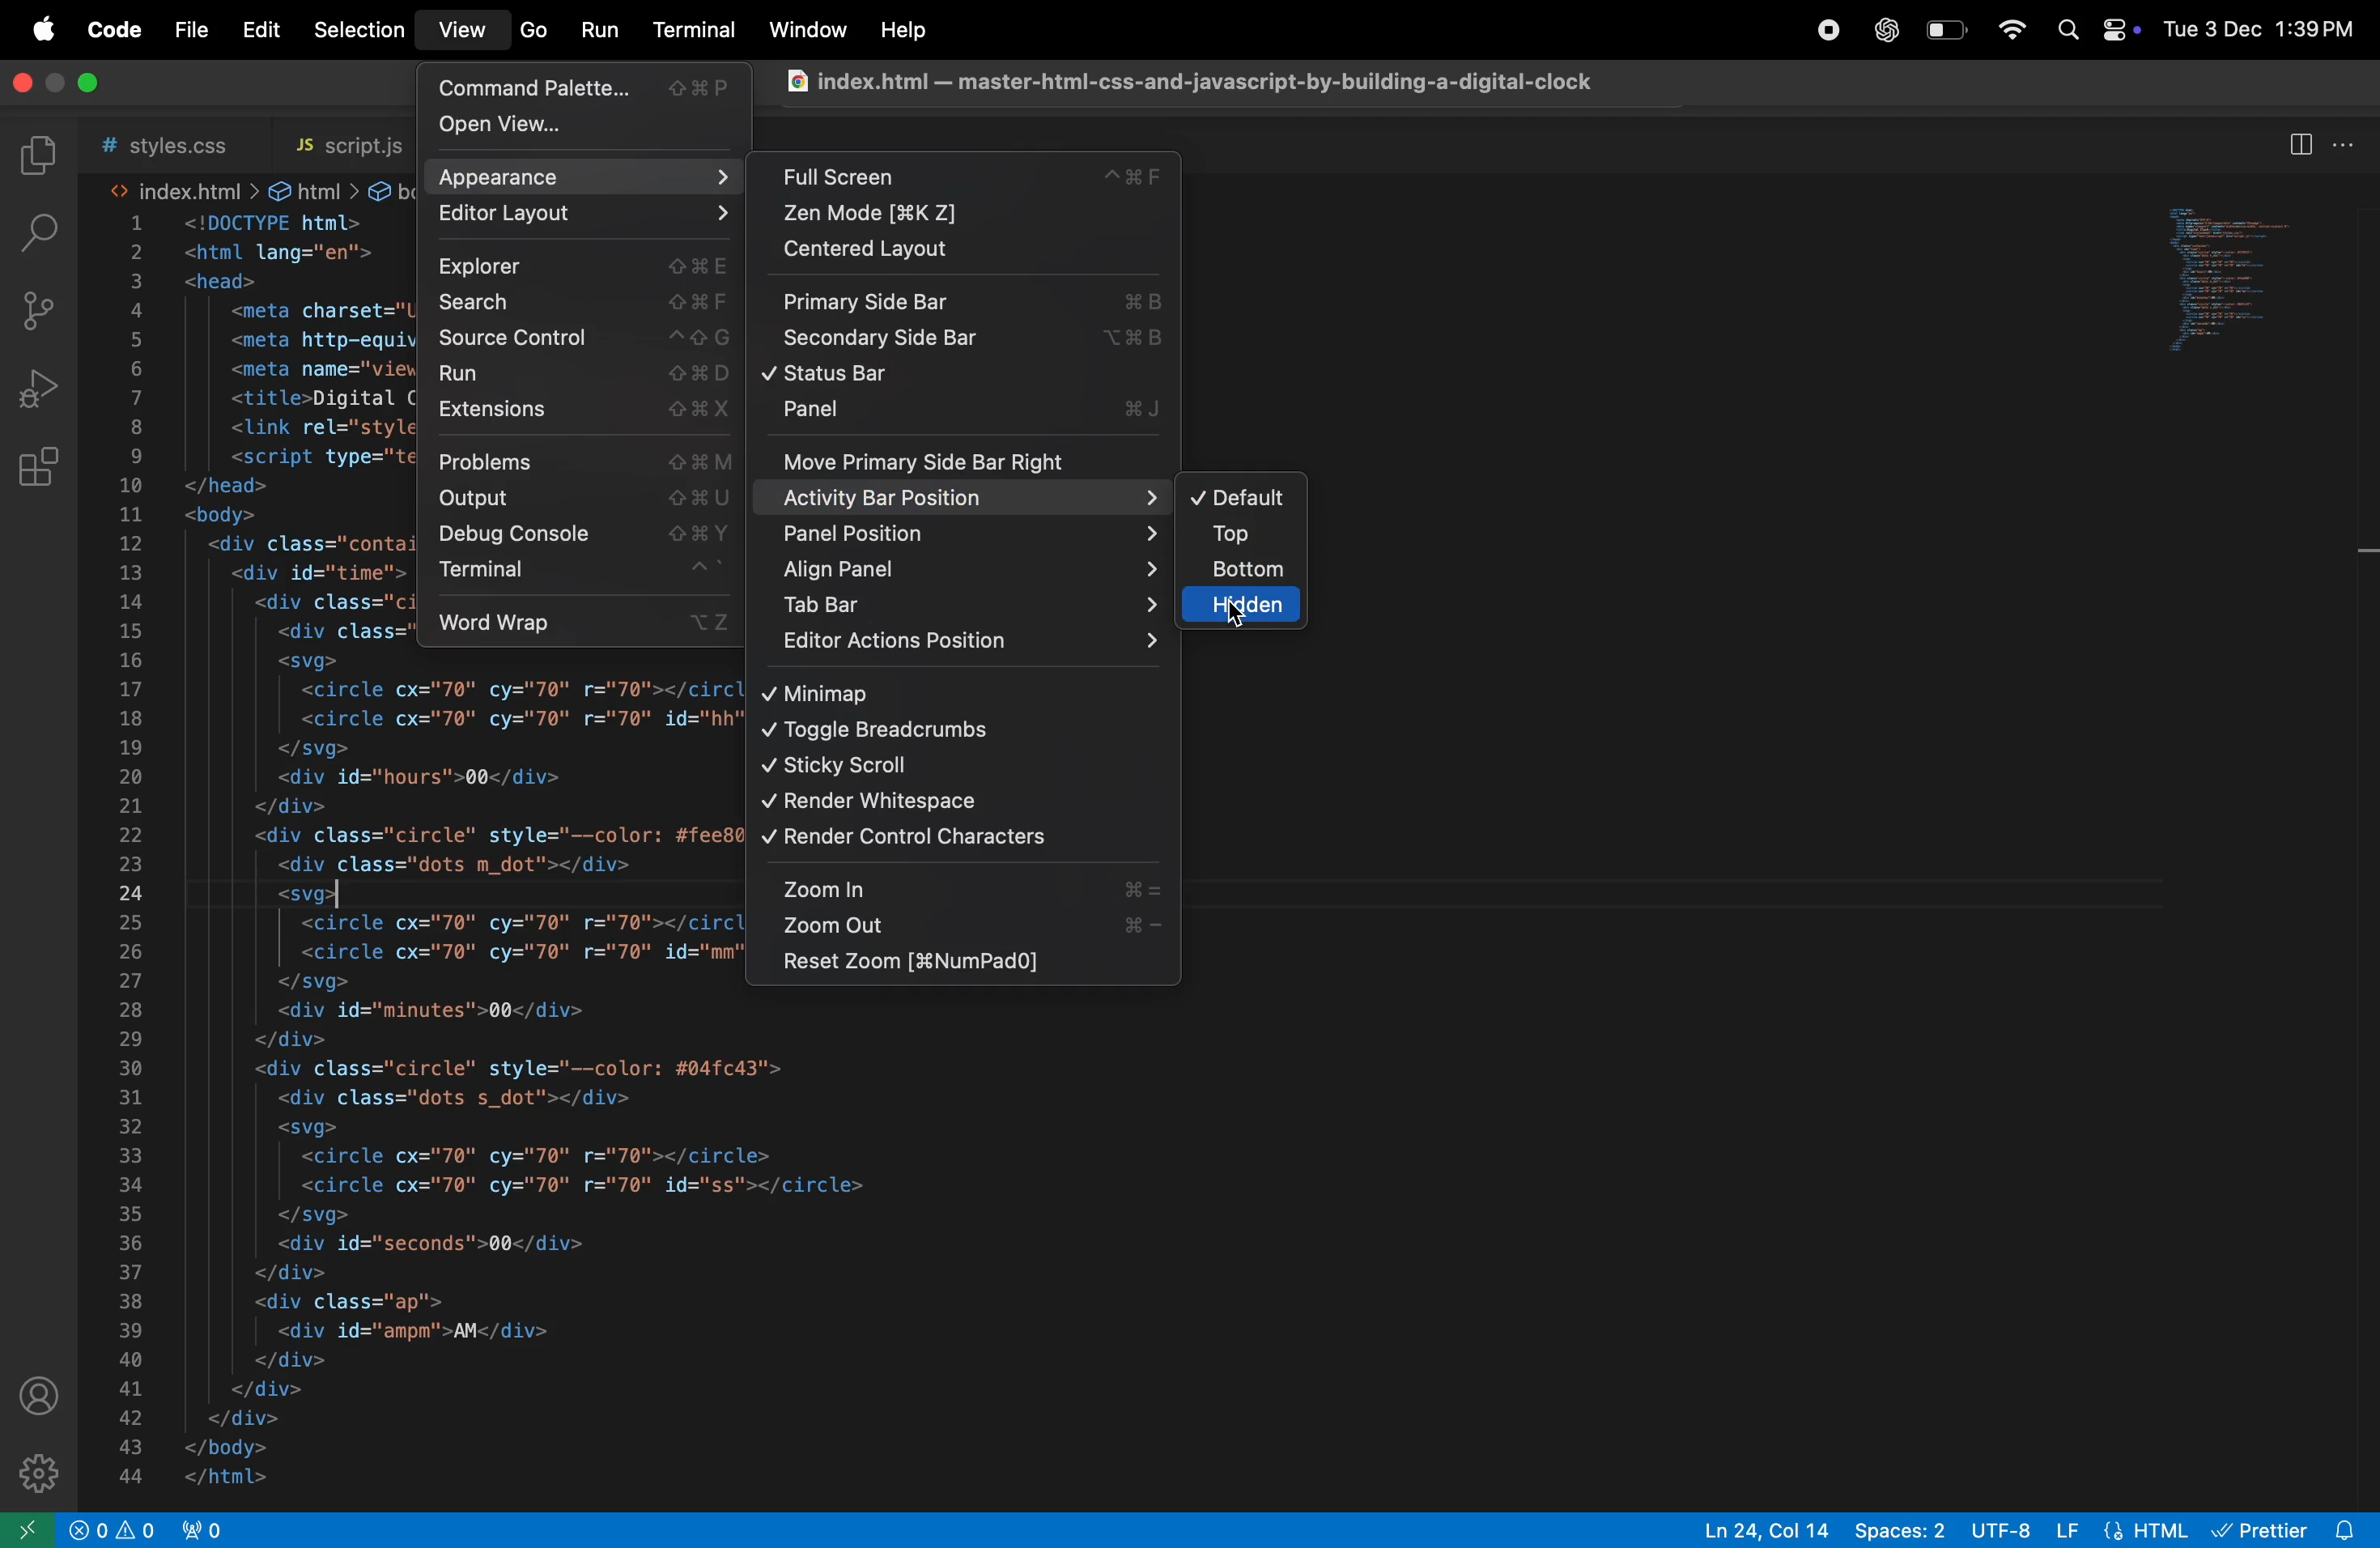 Image resolution: width=2380 pixels, height=1548 pixels. Describe the element at coordinates (909, 31) in the screenshot. I see `help` at that location.